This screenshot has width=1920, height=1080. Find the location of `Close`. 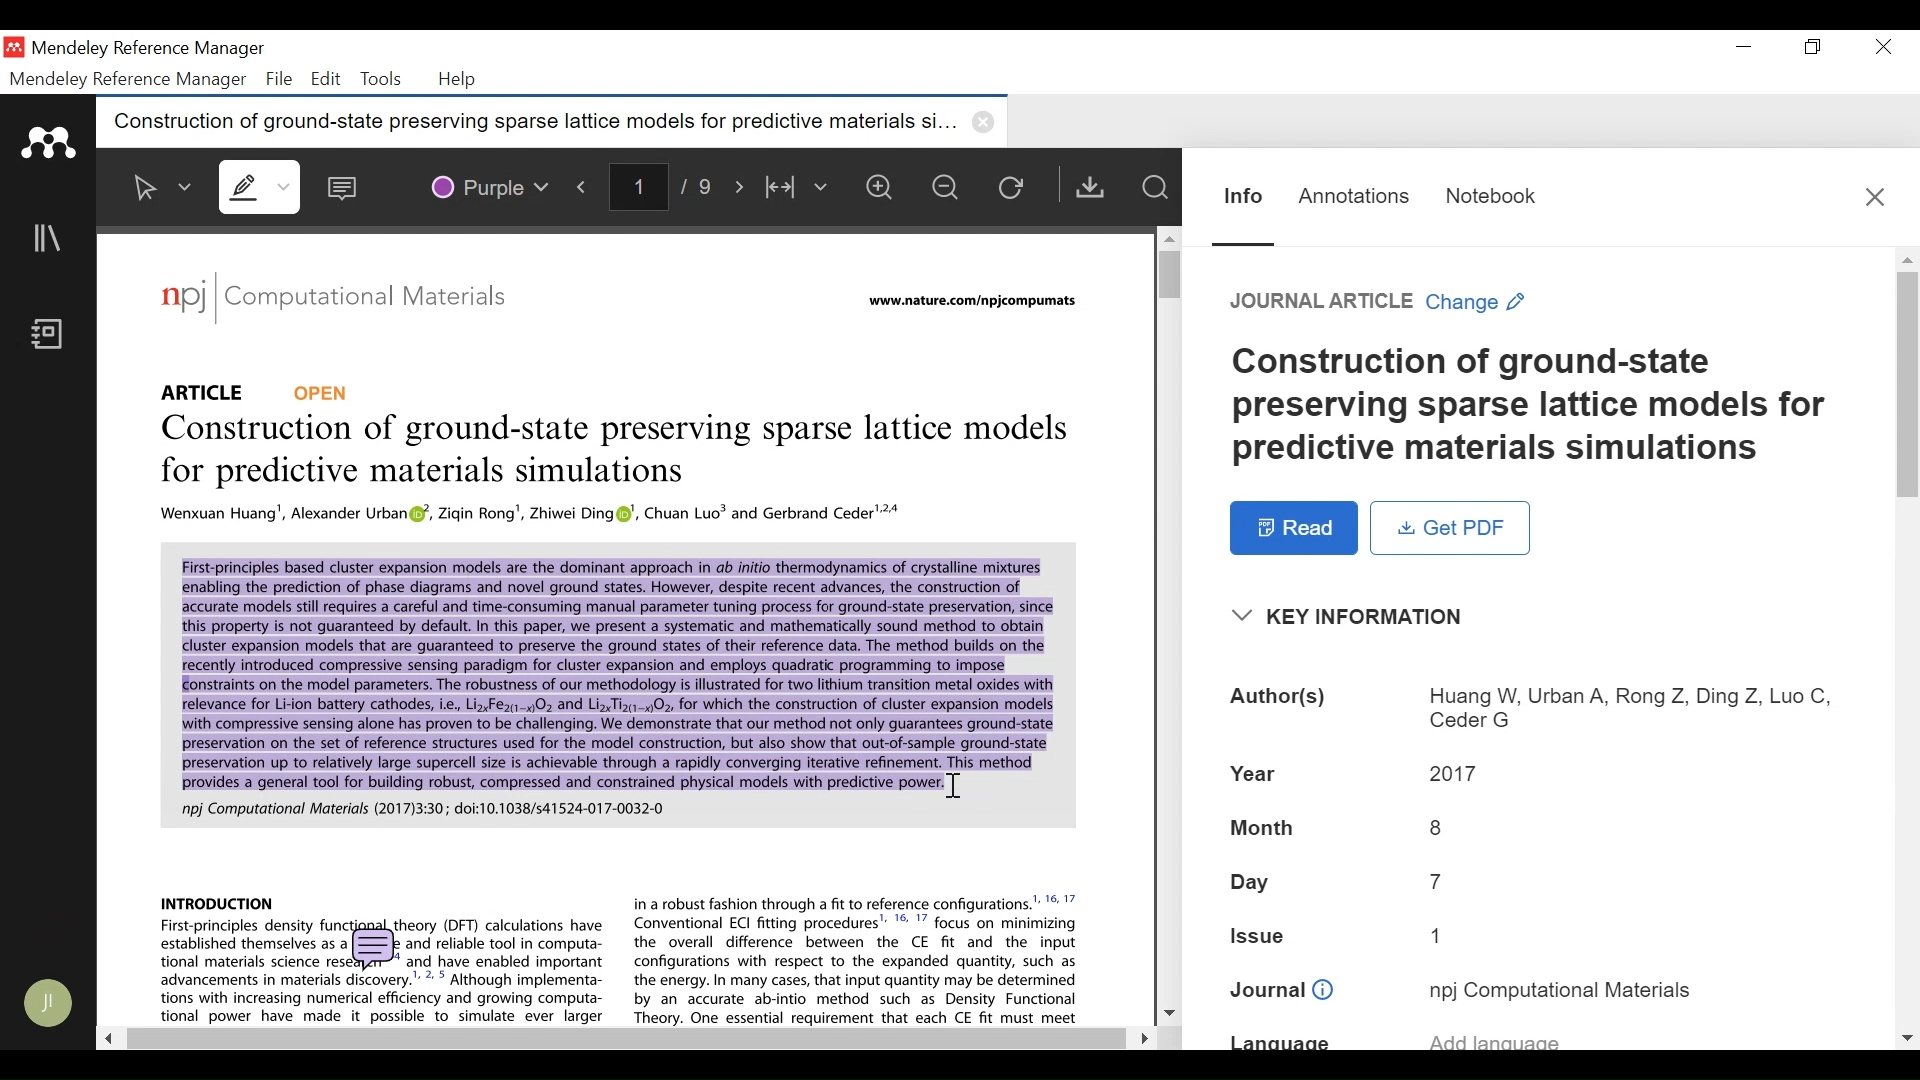

Close is located at coordinates (1879, 47).